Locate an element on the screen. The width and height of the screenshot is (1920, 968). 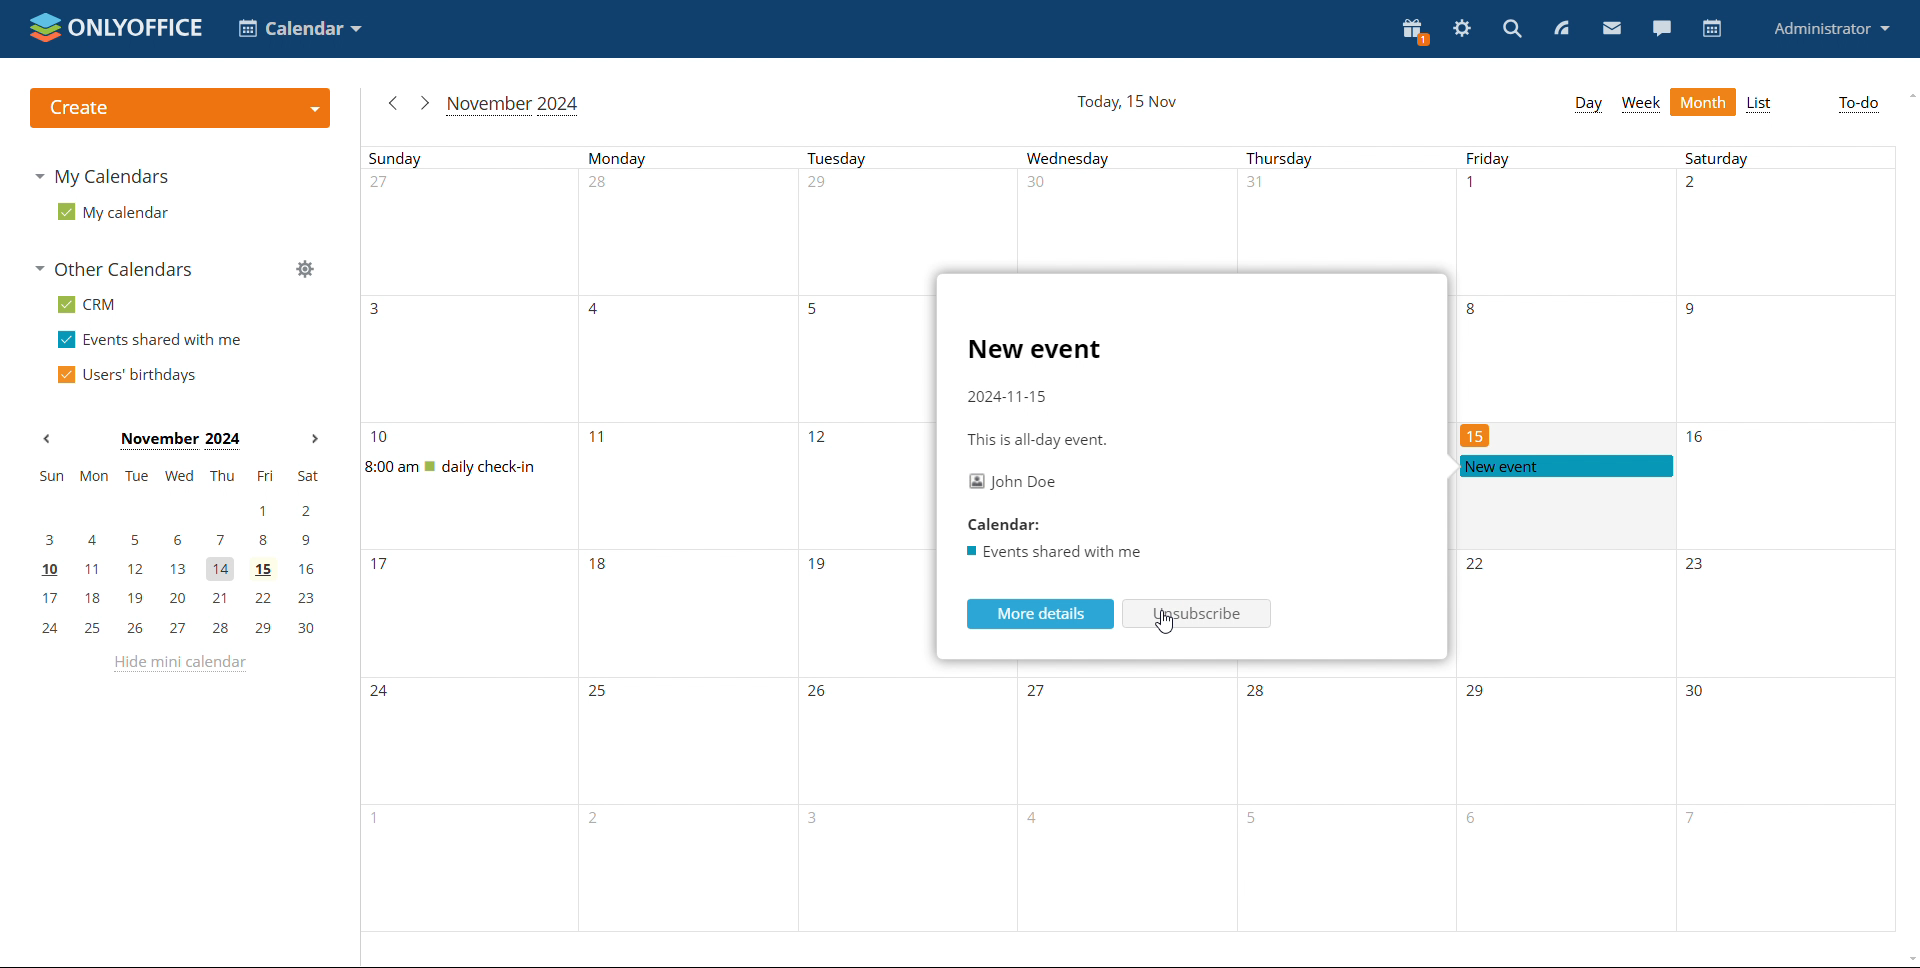
cursor is located at coordinates (1168, 624).